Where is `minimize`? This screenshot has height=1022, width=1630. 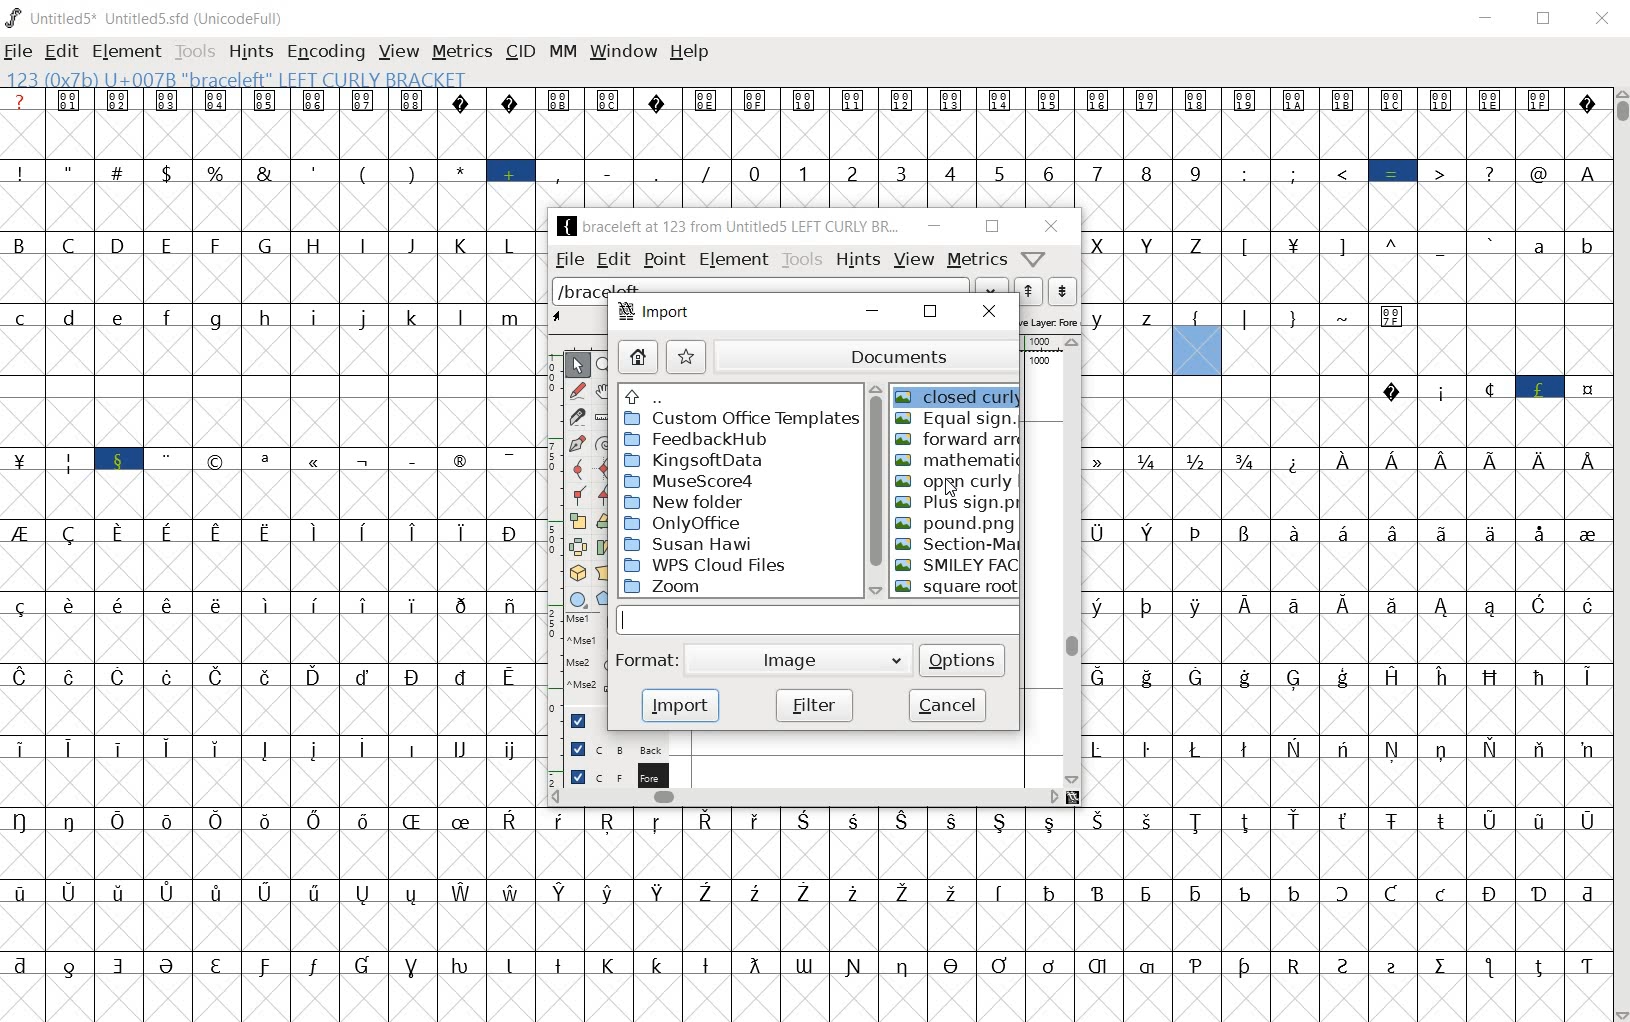 minimize is located at coordinates (873, 313).